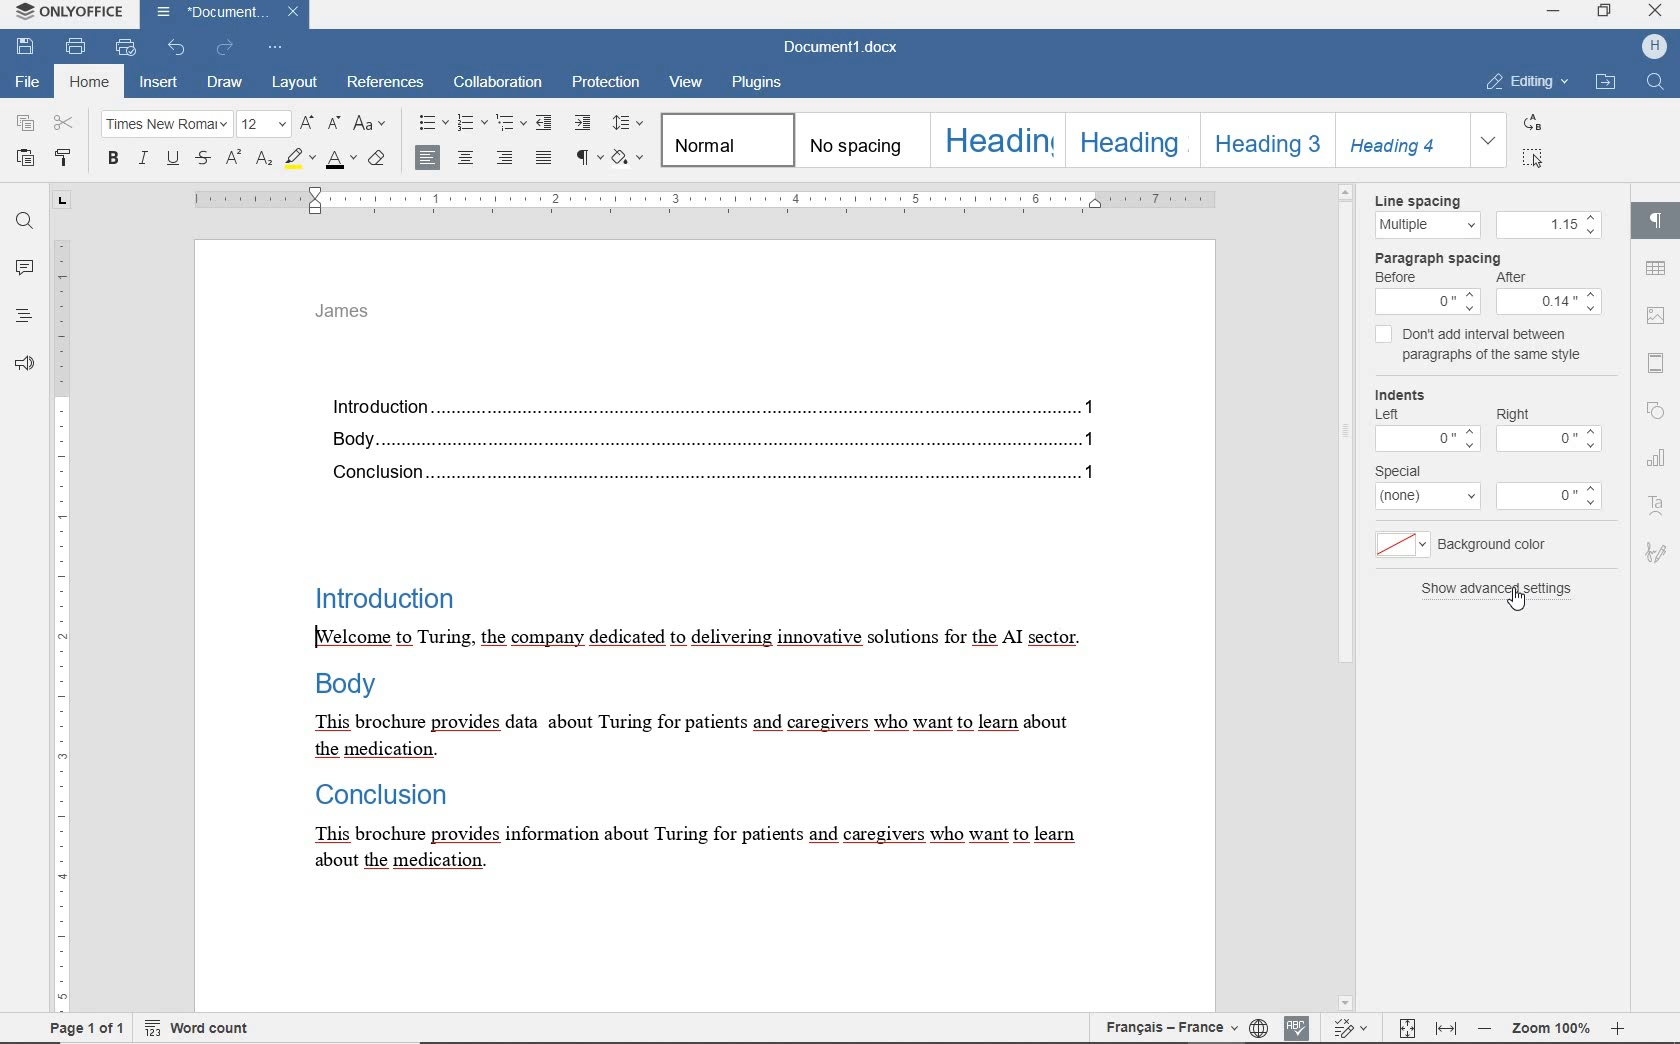  What do you see at coordinates (723, 435) in the screenshot?
I see `Body` at bounding box center [723, 435].